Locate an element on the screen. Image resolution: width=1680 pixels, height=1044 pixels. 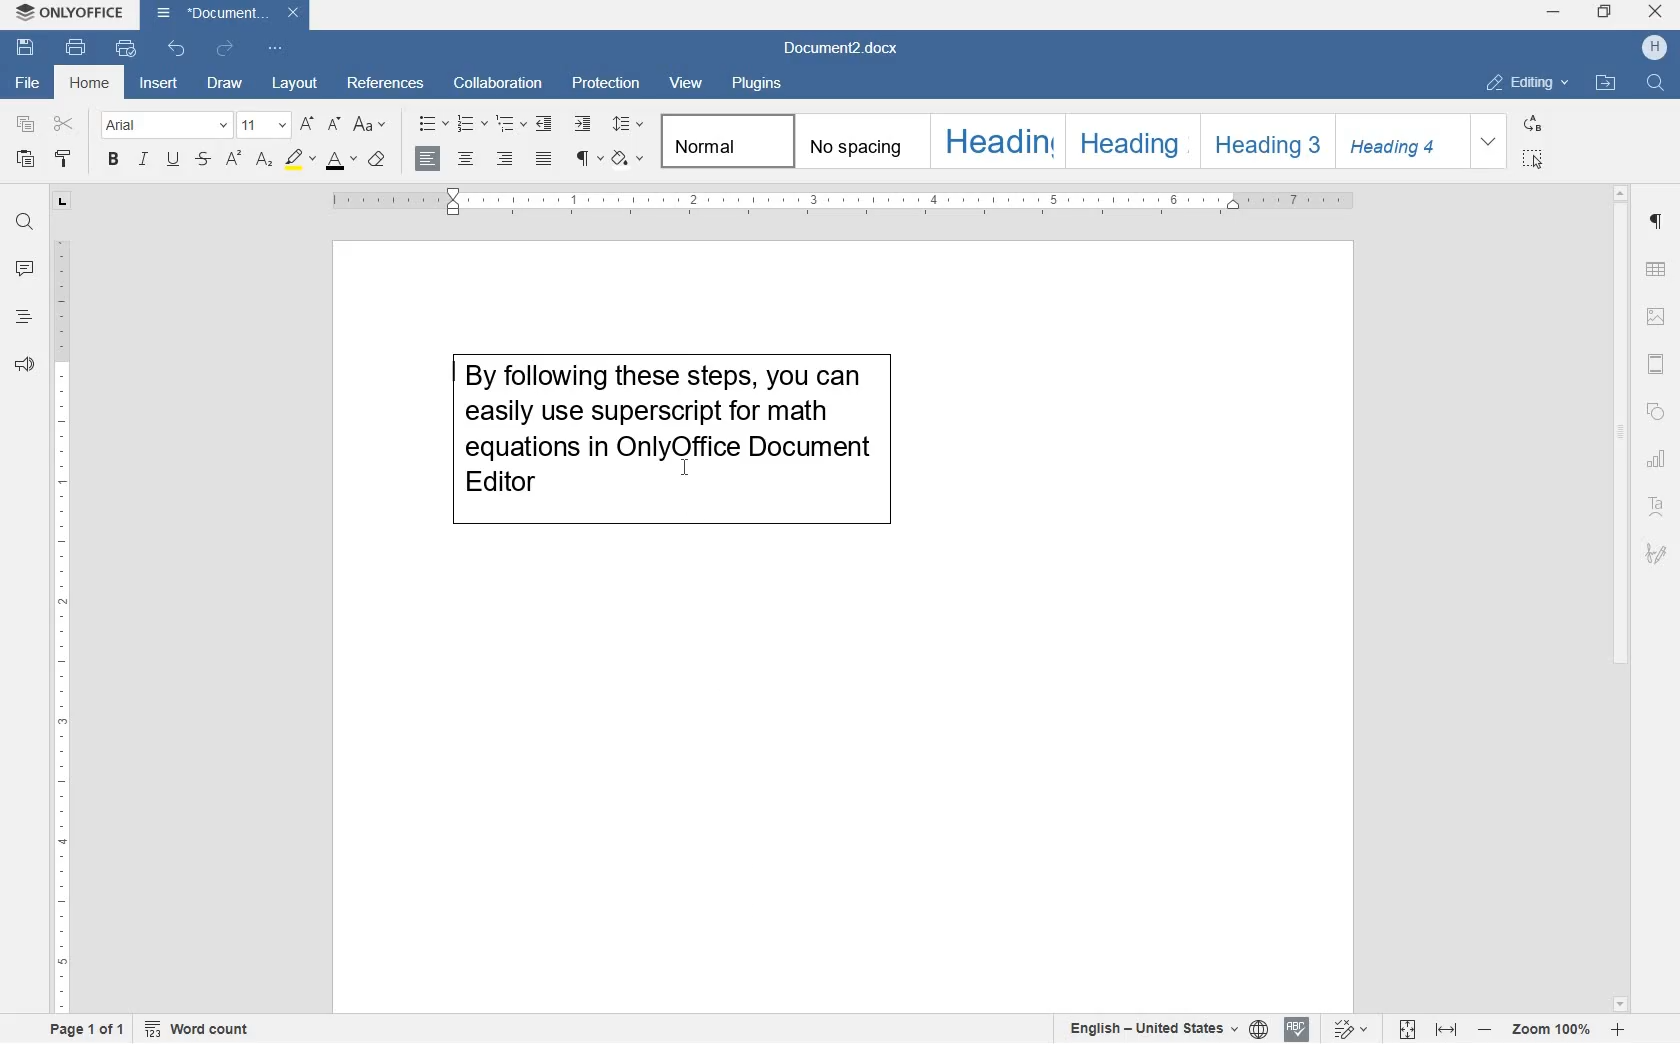
shading is located at coordinates (628, 158).